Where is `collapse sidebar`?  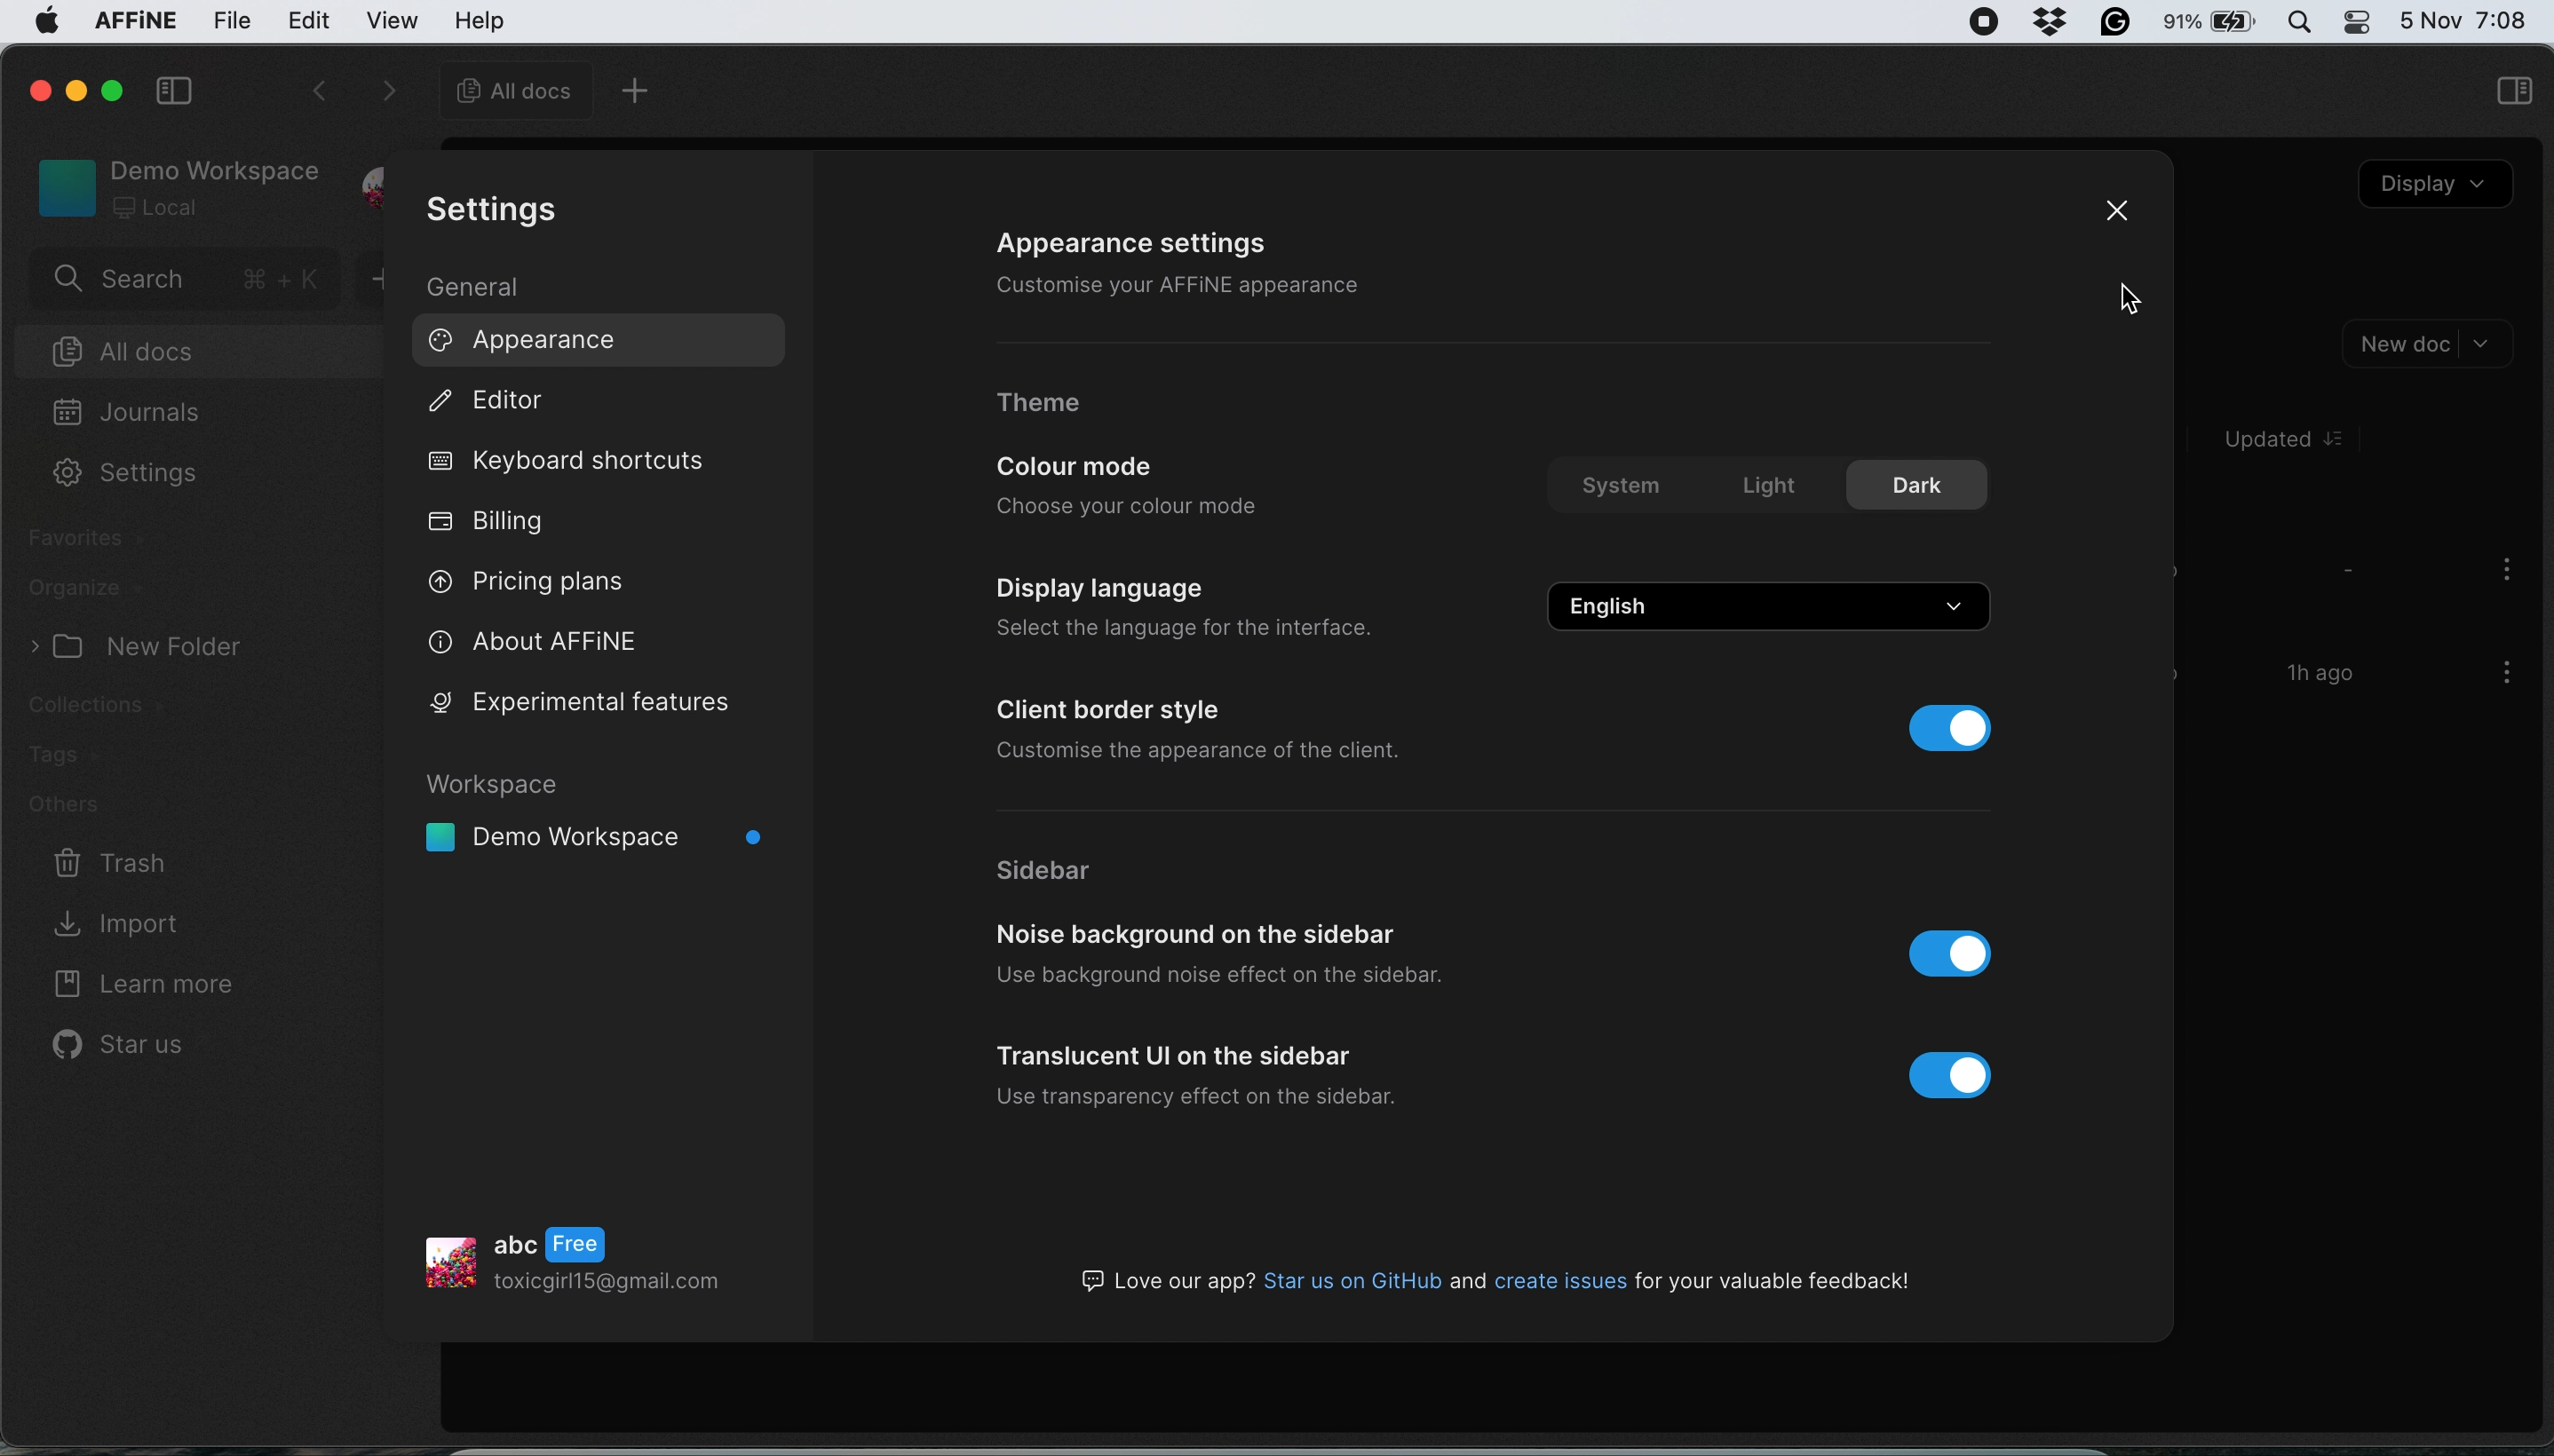 collapse sidebar is located at coordinates (173, 88).